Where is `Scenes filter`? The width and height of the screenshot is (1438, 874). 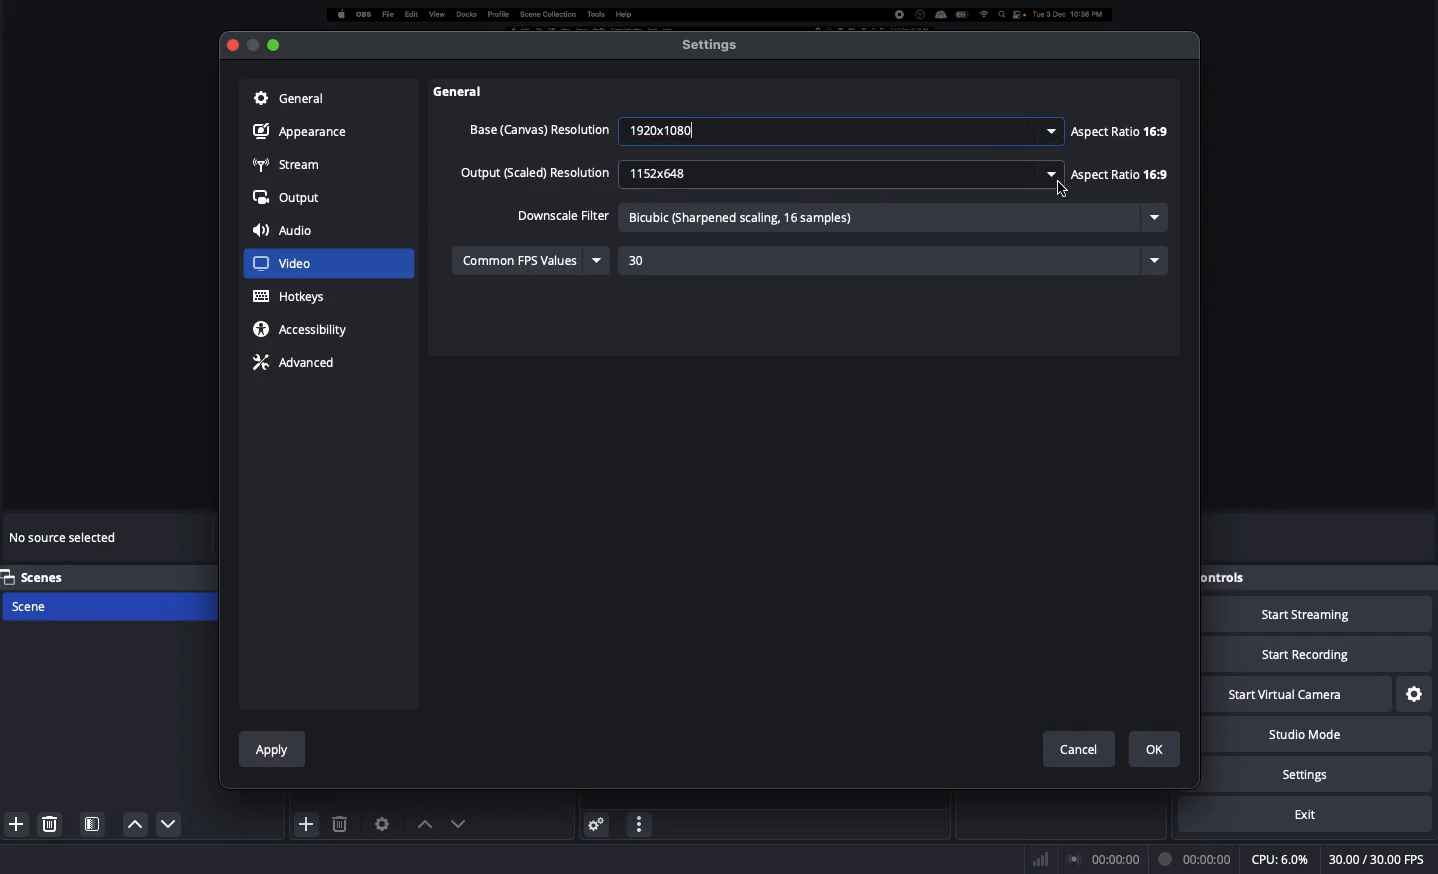
Scenes filter is located at coordinates (93, 824).